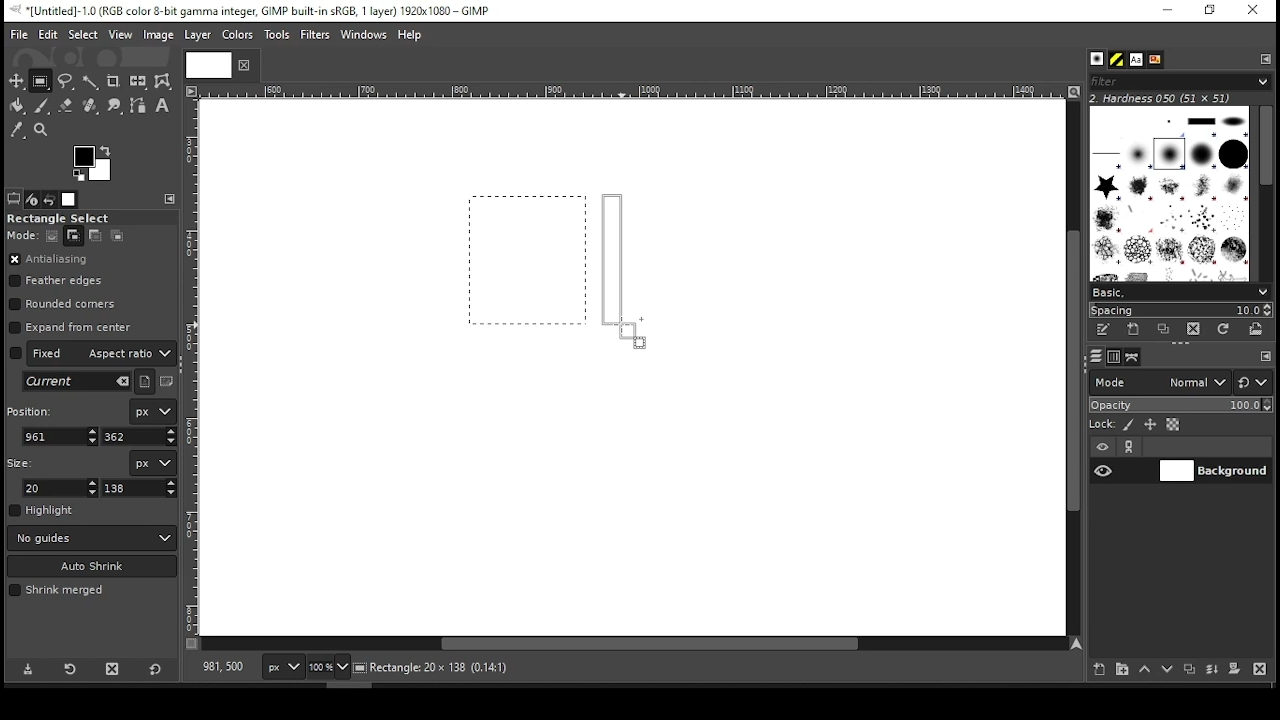 The height and width of the screenshot is (720, 1280). What do you see at coordinates (121, 36) in the screenshot?
I see `view` at bounding box center [121, 36].